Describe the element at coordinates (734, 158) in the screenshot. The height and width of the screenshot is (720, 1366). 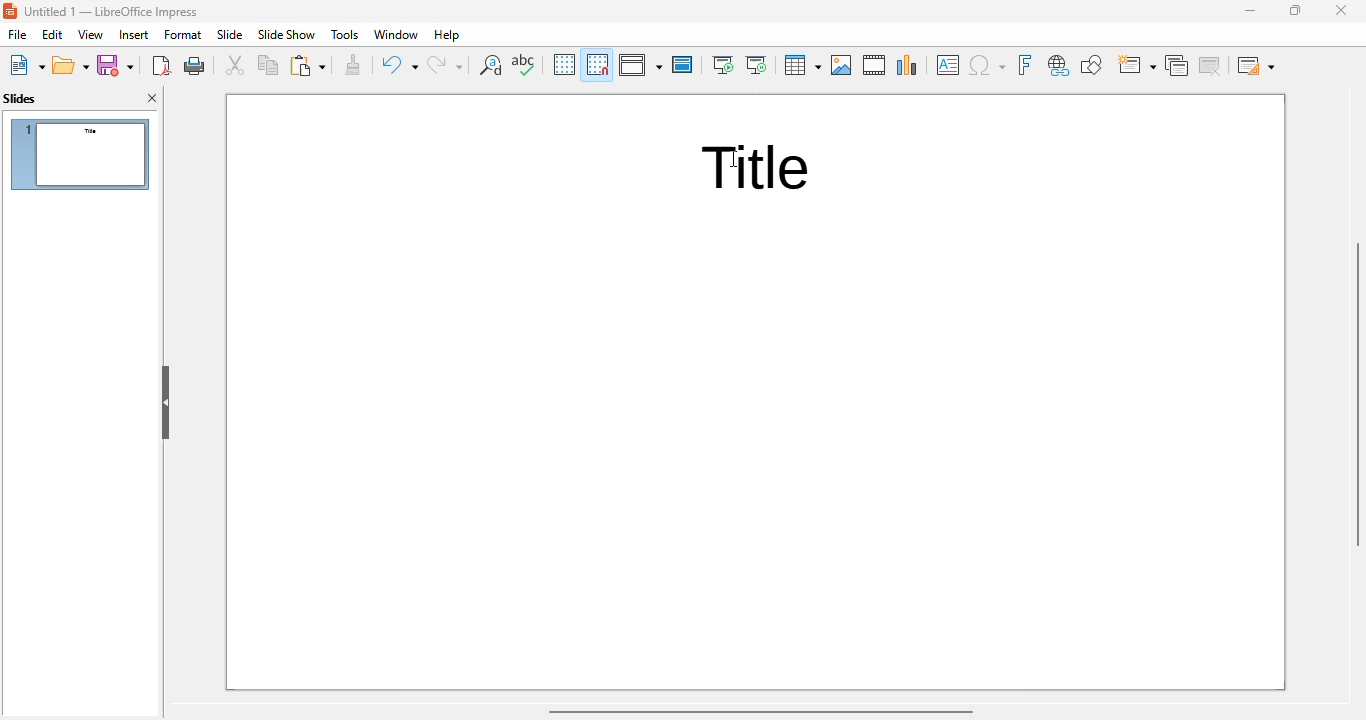
I see `cursor` at that location.